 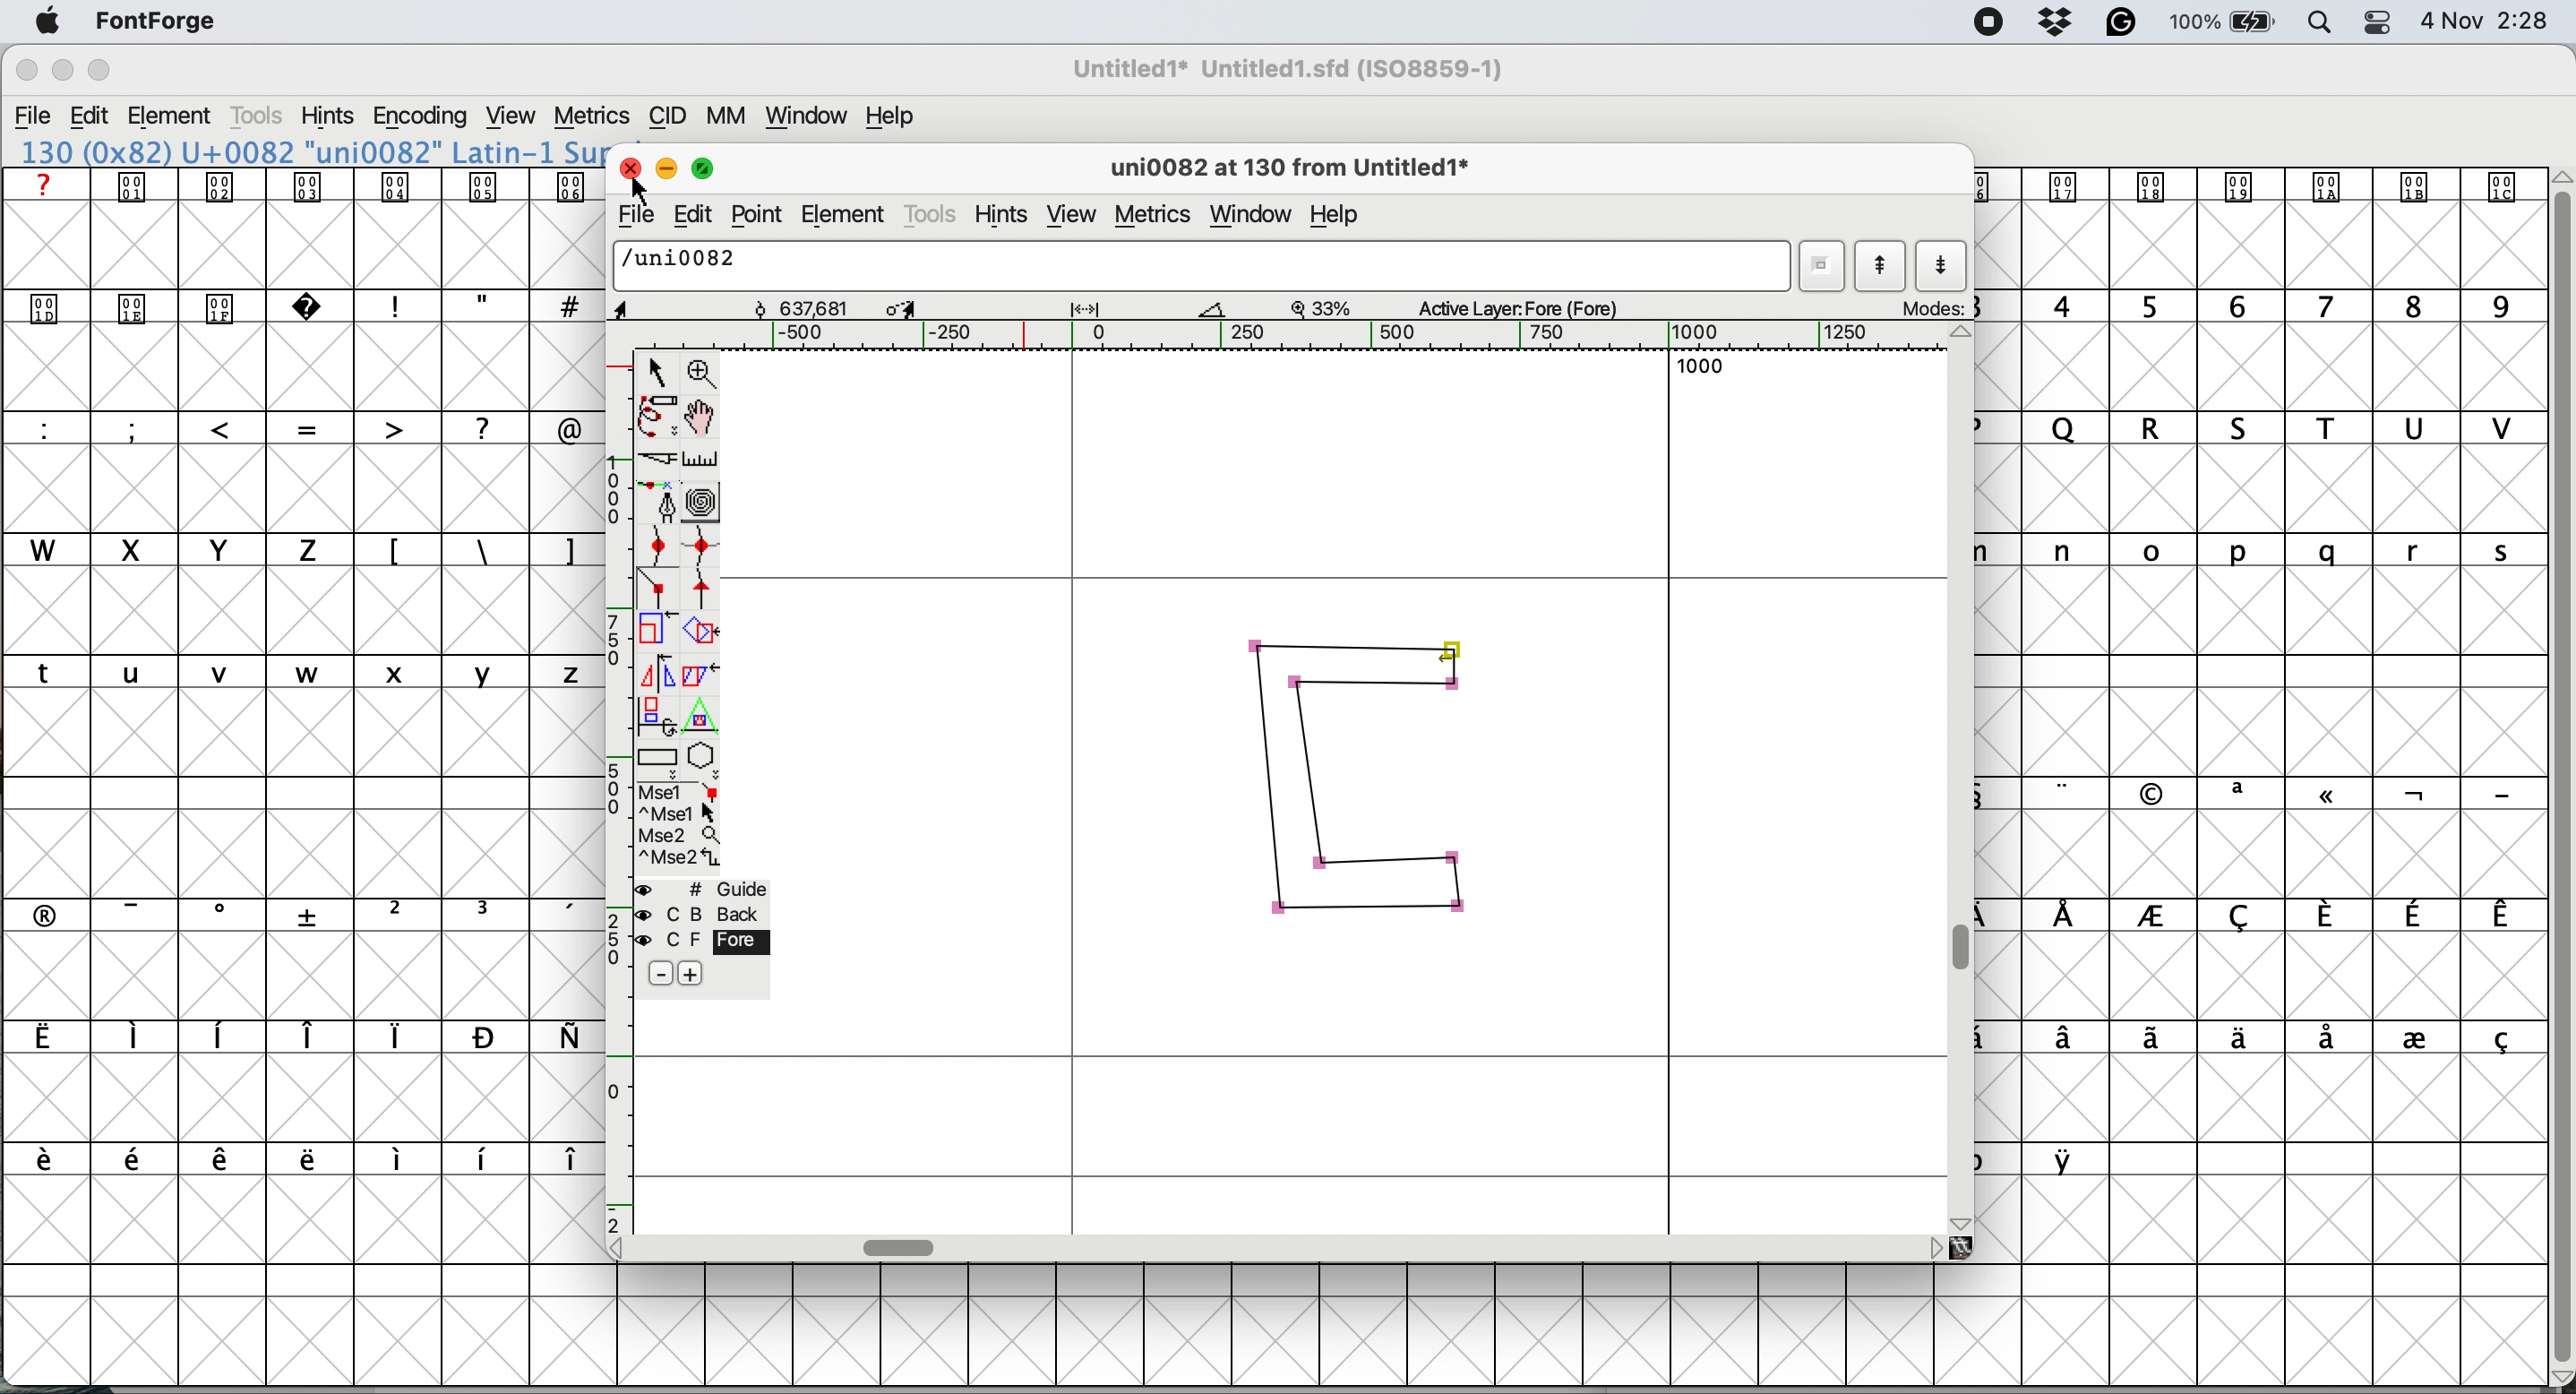 I want to click on hints, so click(x=1003, y=217).